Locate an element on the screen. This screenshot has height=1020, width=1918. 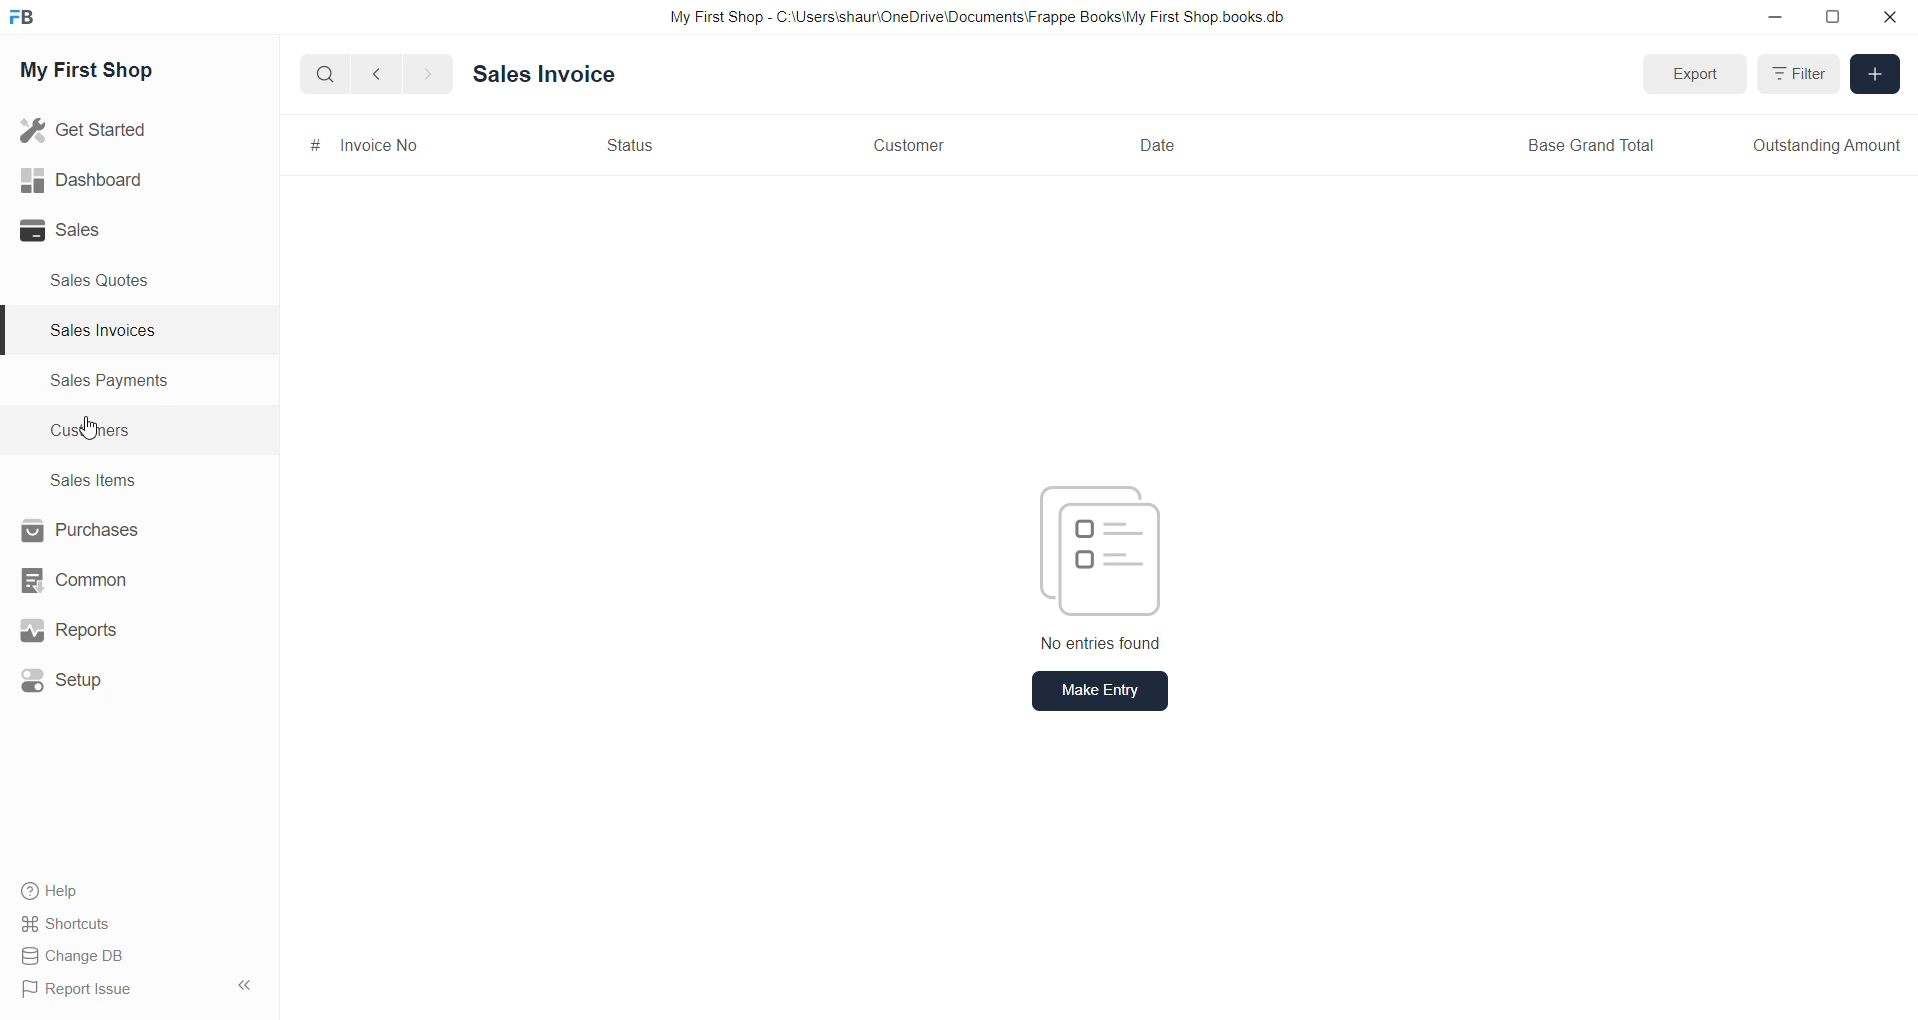
Make Entry is located at coordinates (1100, 692).